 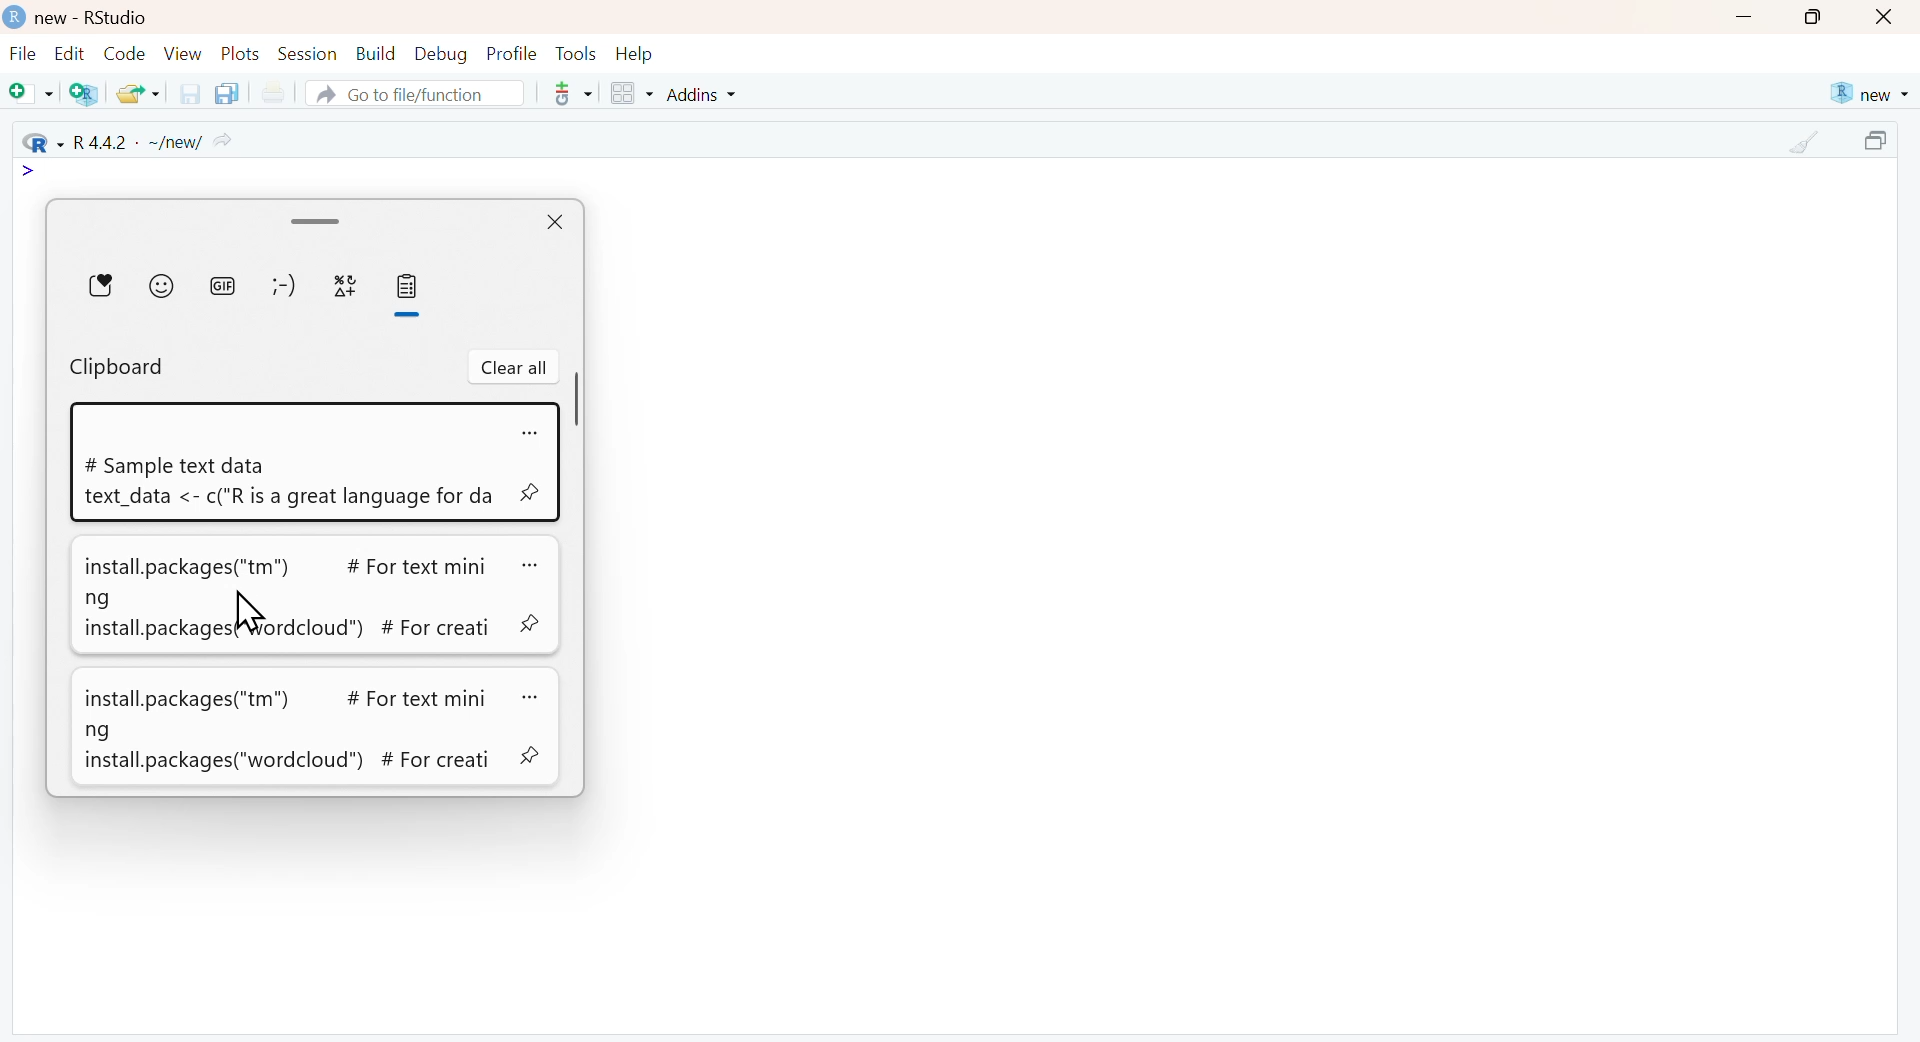 I want to click on install.packages("tm") # For text mini
ng, so click(x=288, y=713).